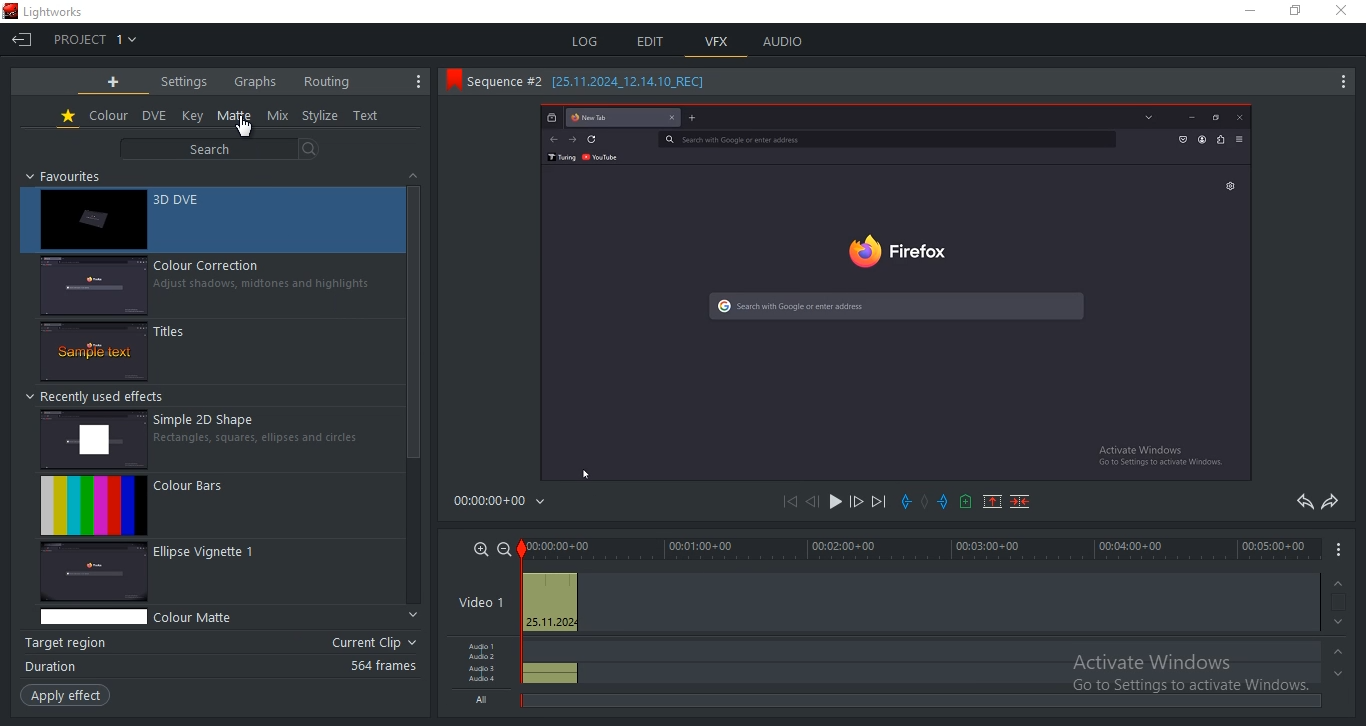  Describe the element at coordinates (811, 503) in the screenshot. I see `rewind` at that location.